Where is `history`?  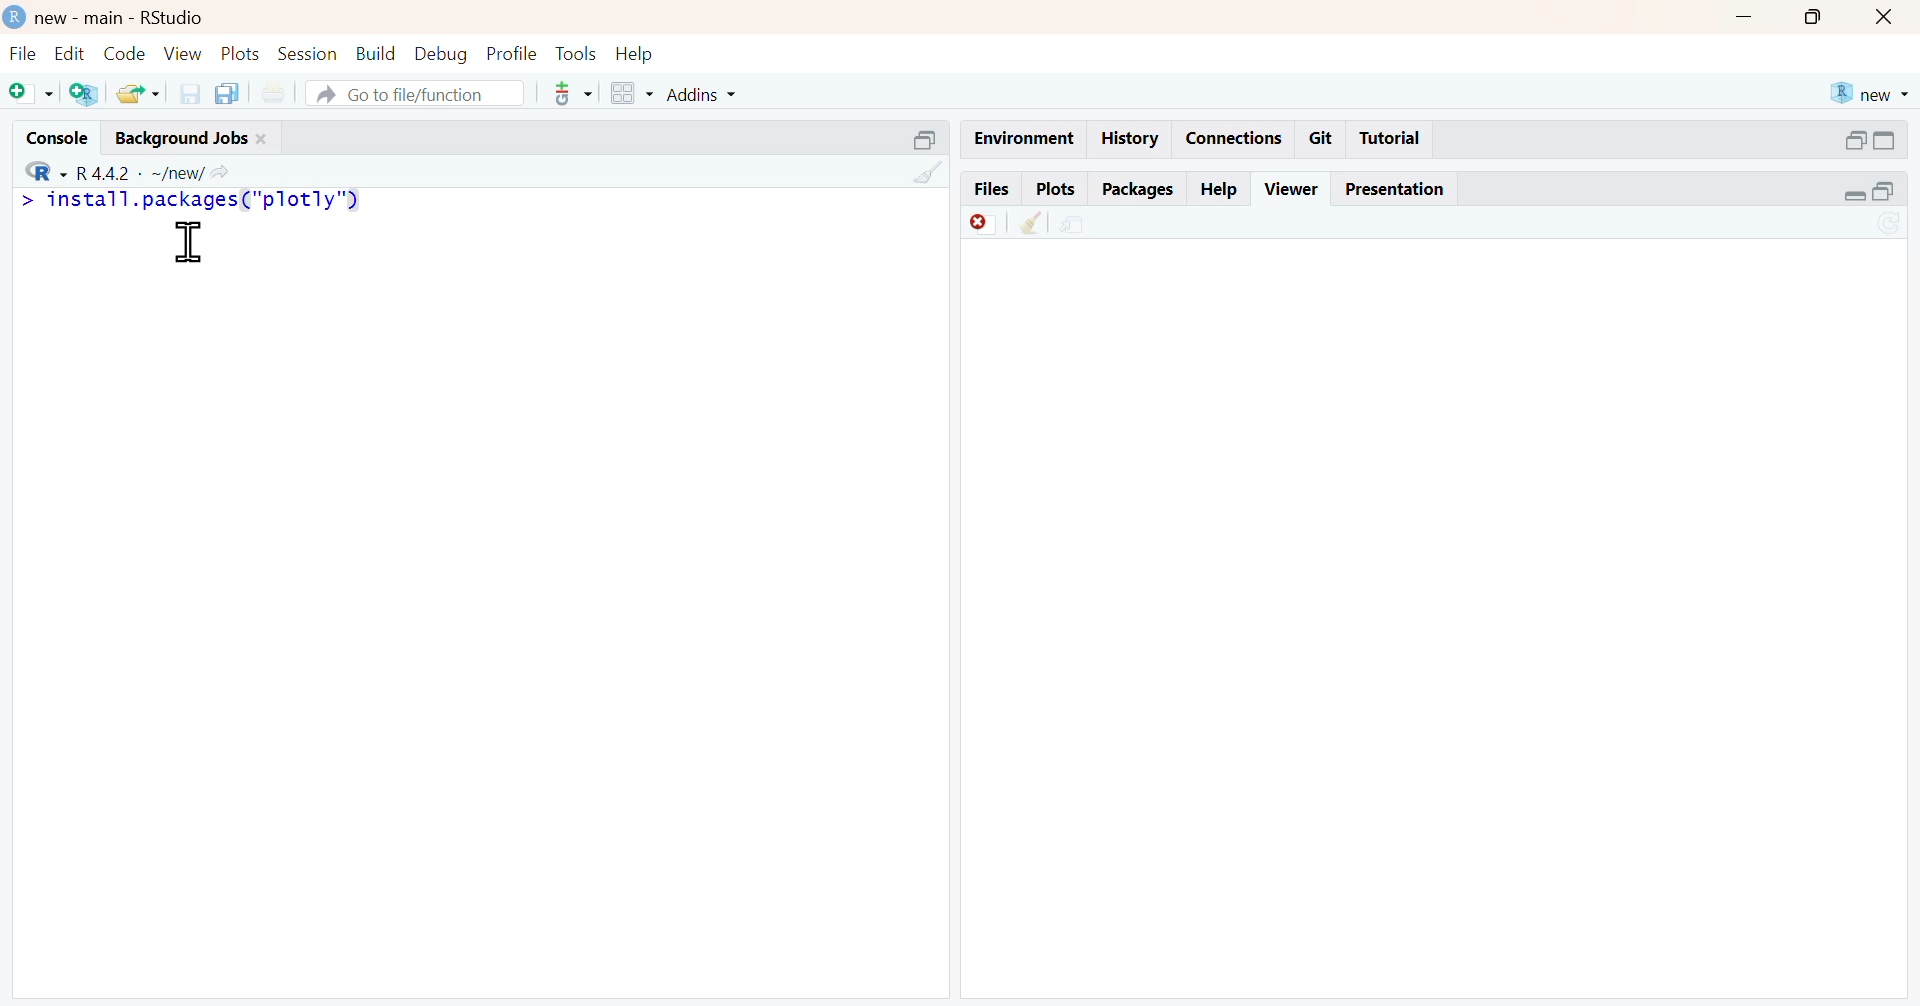
history is located at coordinates (1127, 139).